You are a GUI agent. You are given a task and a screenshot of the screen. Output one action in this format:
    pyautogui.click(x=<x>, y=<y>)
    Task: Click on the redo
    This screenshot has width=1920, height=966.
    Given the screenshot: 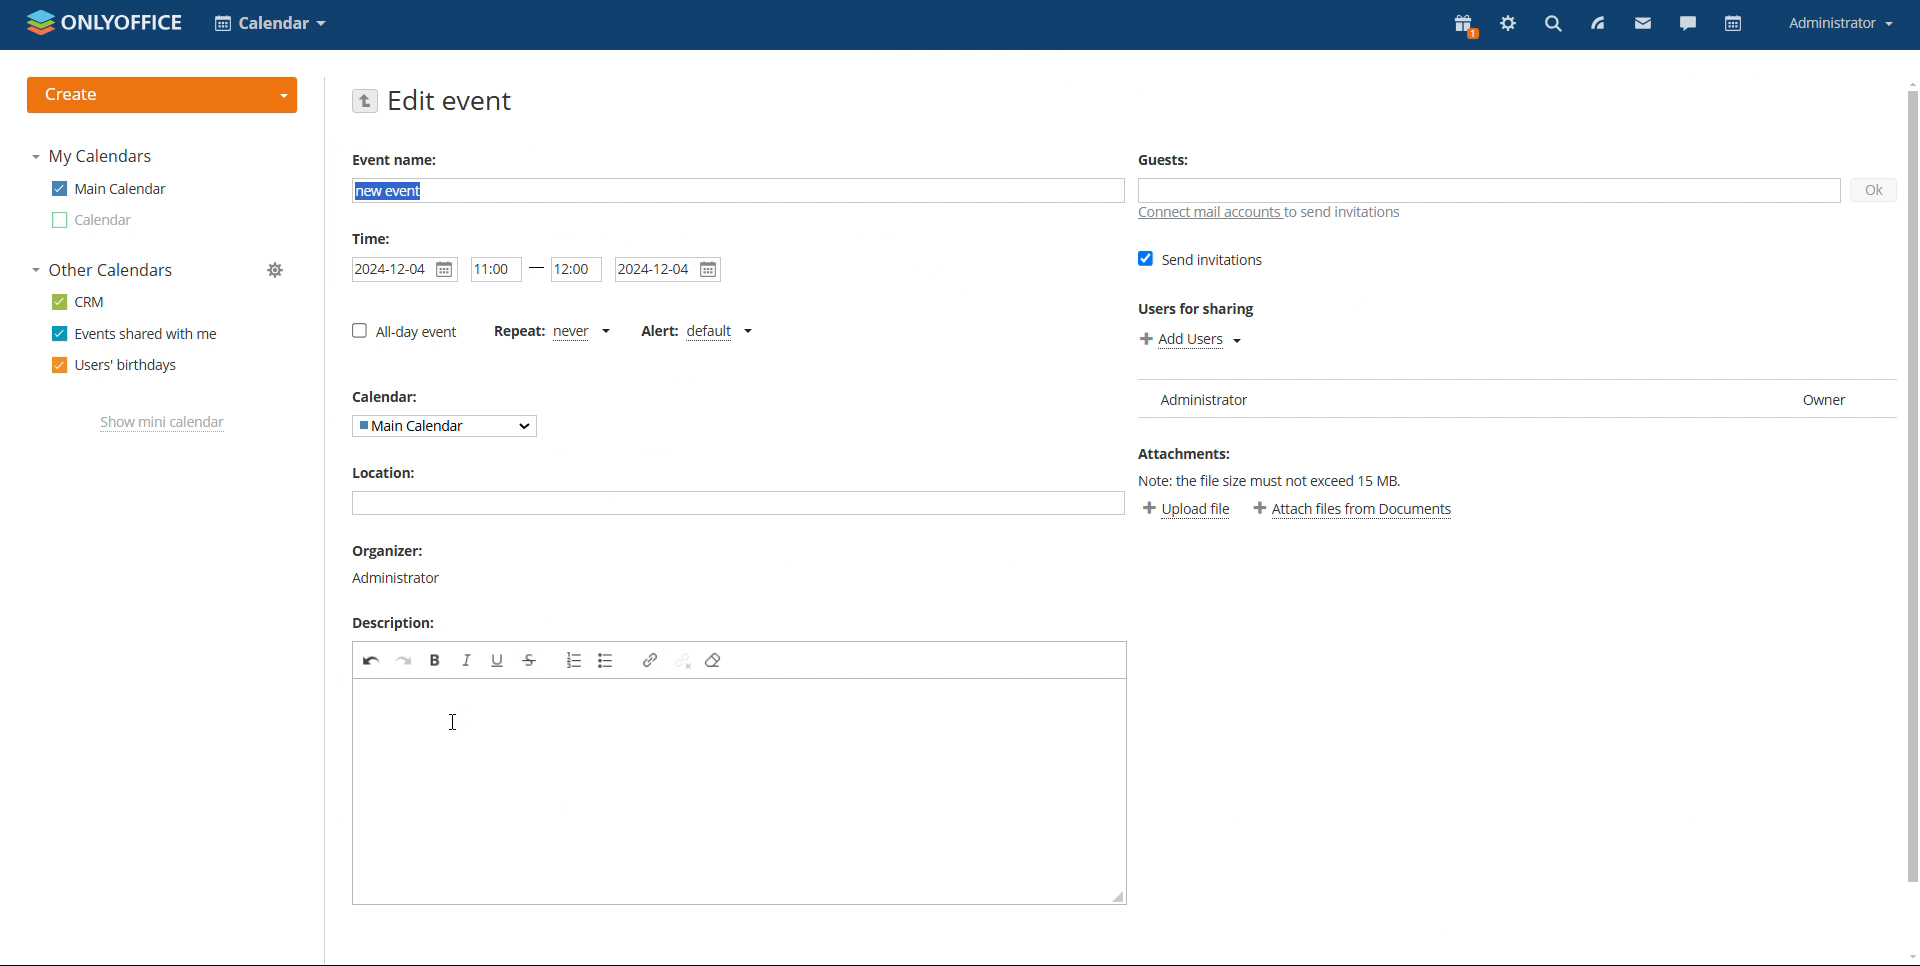 What is the action you would take?
    pyautogui.click(x=404, y=661)
    